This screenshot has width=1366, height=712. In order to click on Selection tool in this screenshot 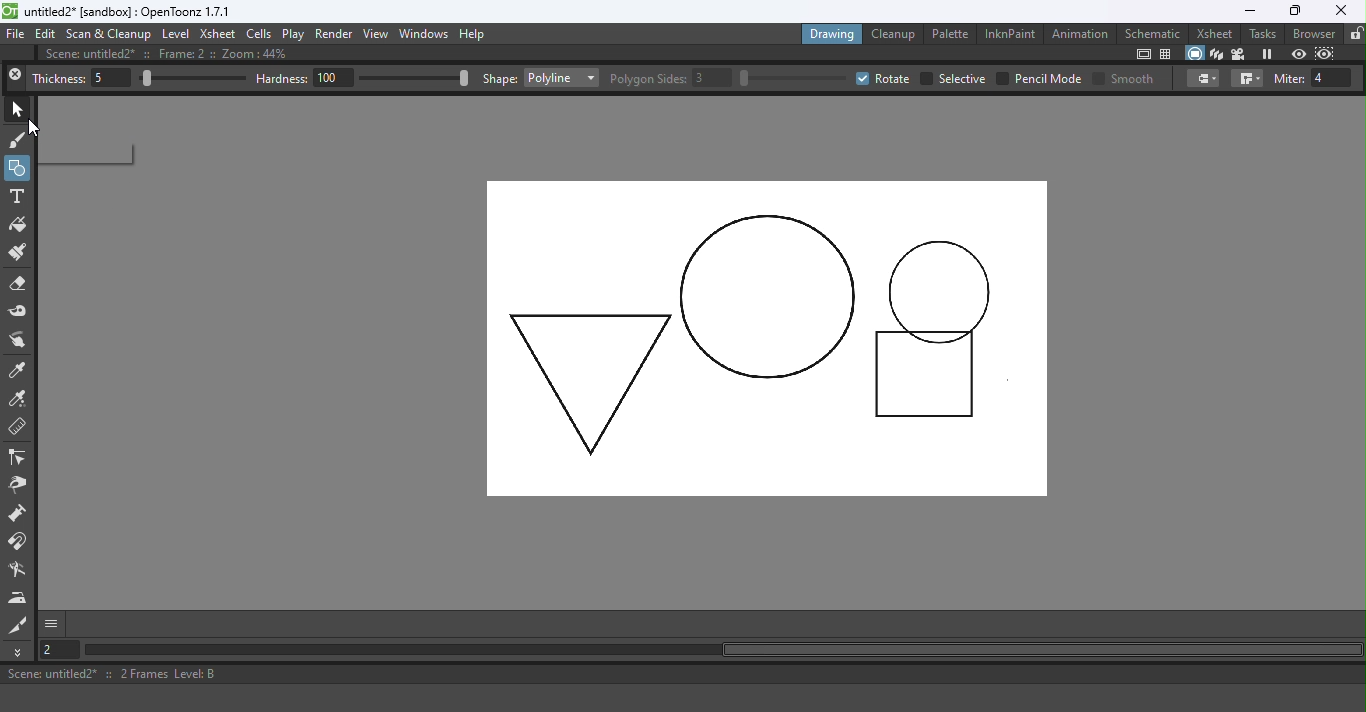, I will do `click(19, 109)`.